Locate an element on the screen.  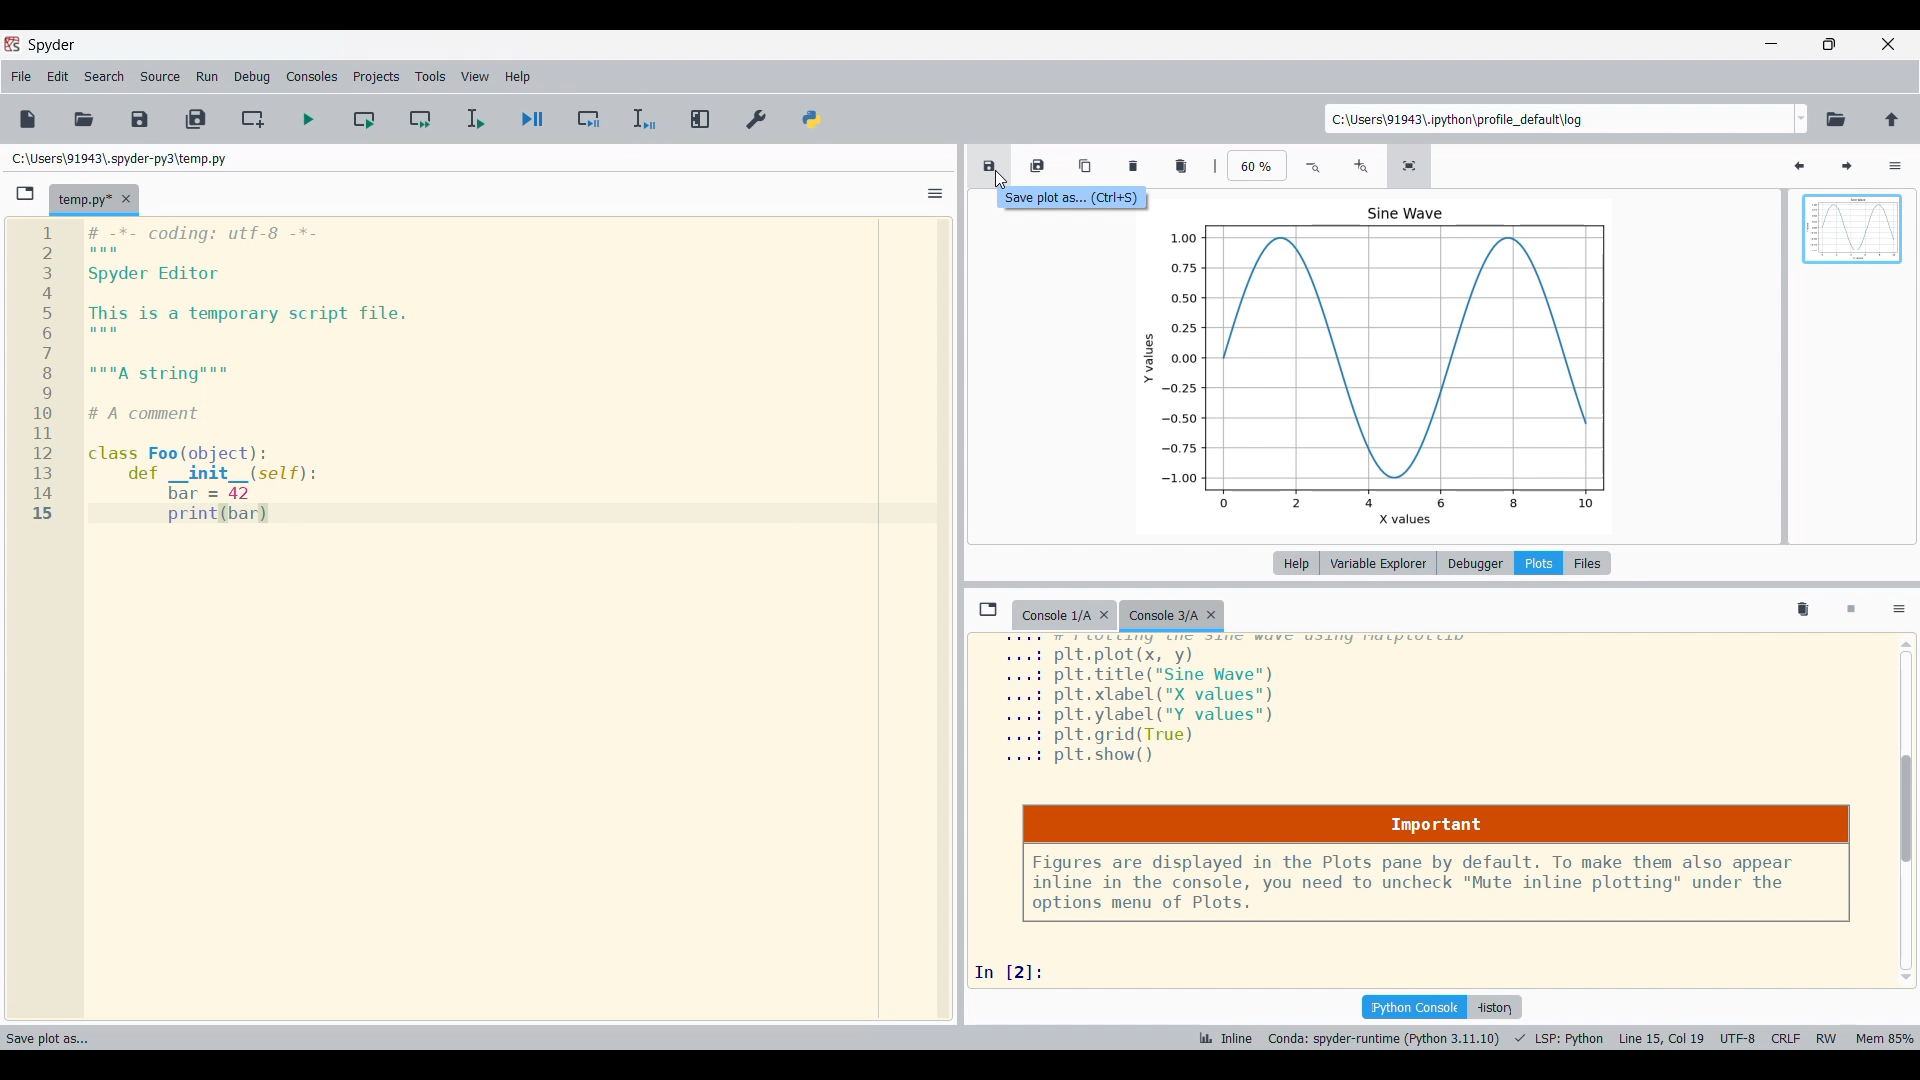
Fit plot to pane size, current selection highlighted is located at coordinates (1409, 166).